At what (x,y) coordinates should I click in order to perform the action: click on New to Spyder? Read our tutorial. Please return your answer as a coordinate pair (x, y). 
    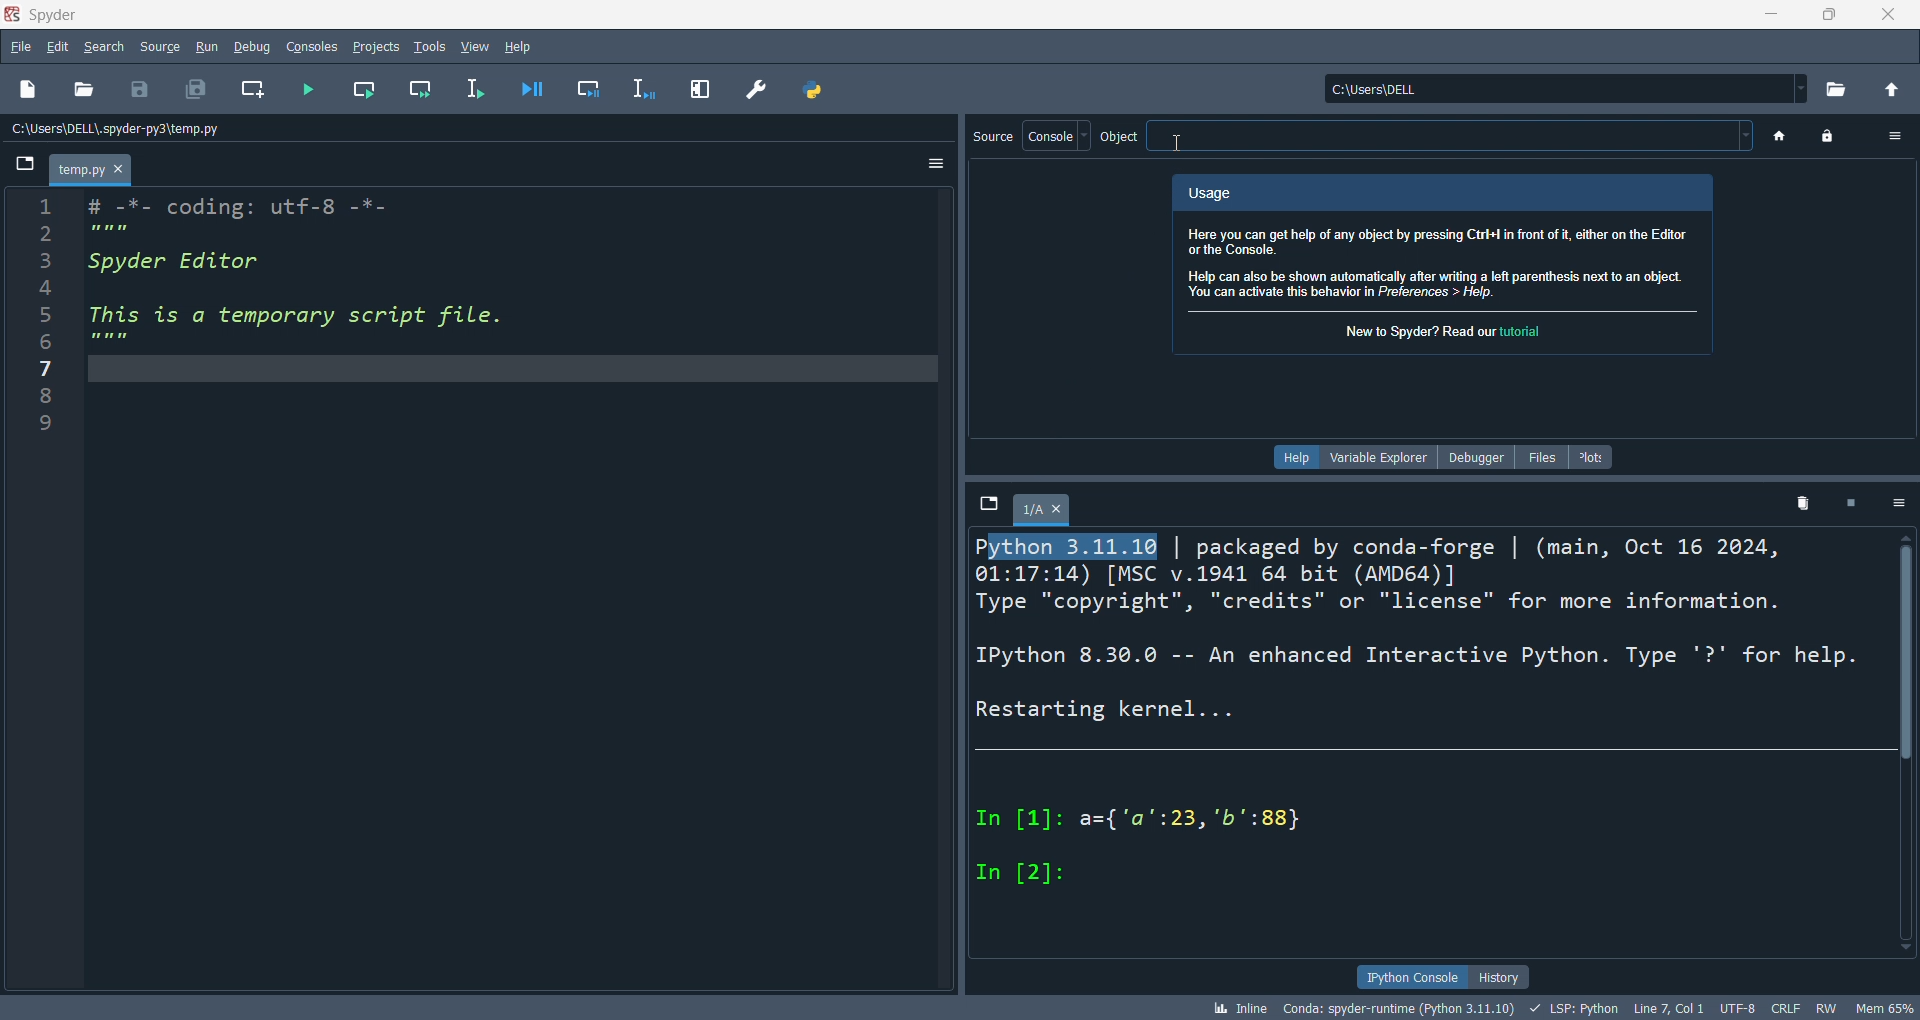
    Looking at the image, I should click on (1443, 332).